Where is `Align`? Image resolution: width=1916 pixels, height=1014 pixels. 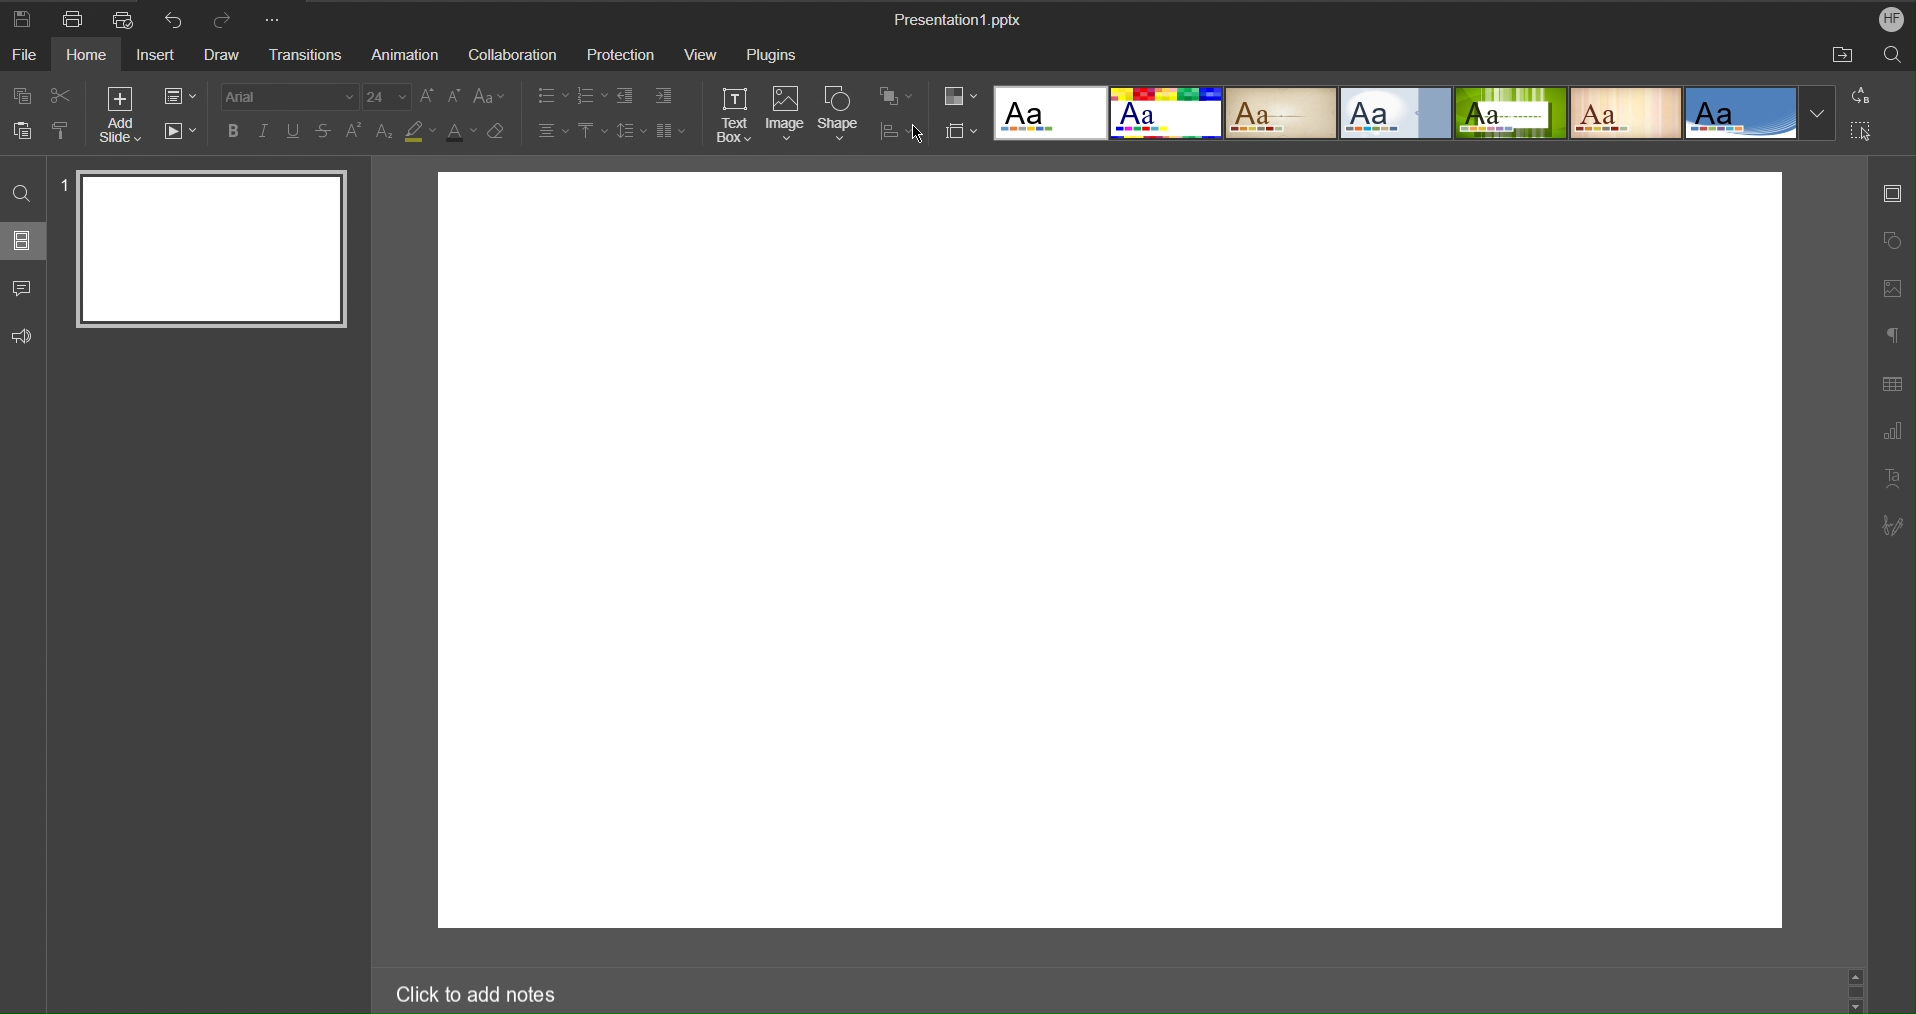 Align is located at coordinates (552, 132).